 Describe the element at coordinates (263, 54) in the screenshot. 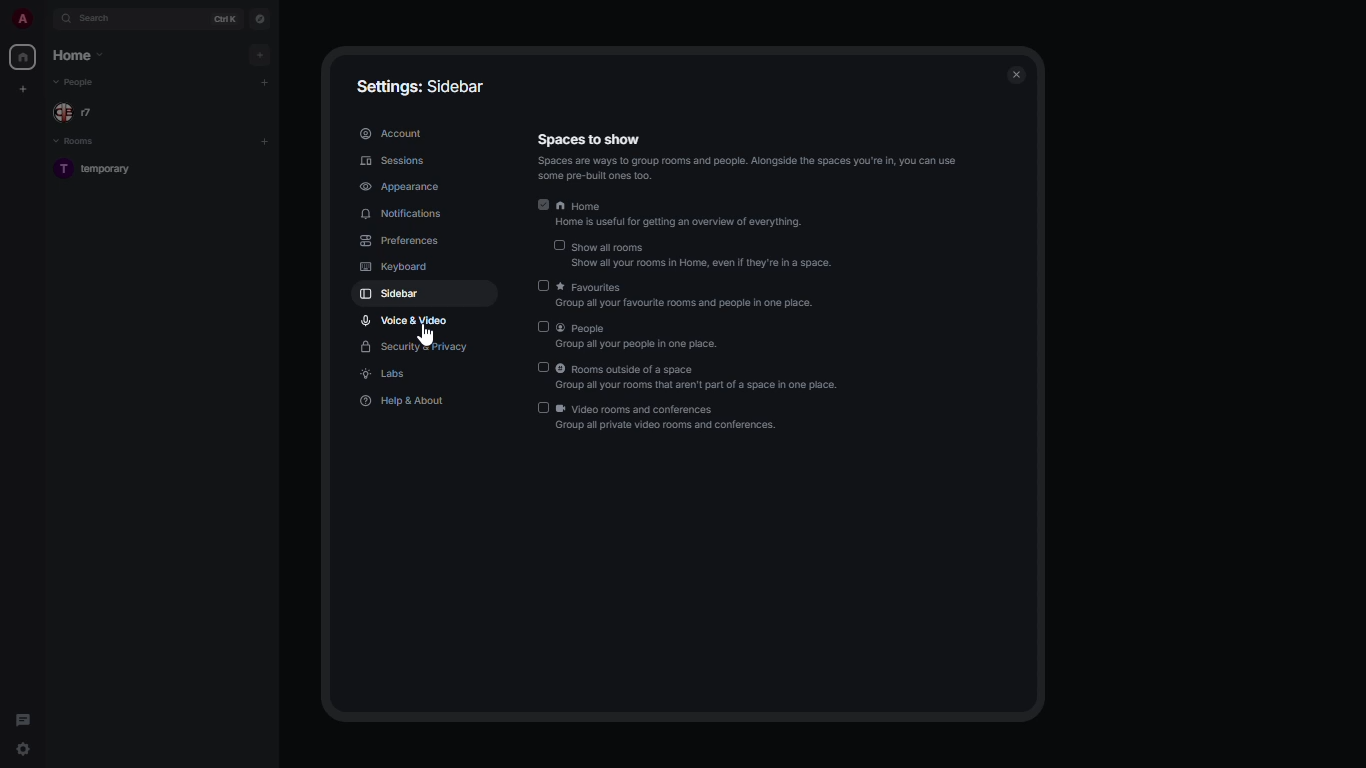

I see `add` at that location.